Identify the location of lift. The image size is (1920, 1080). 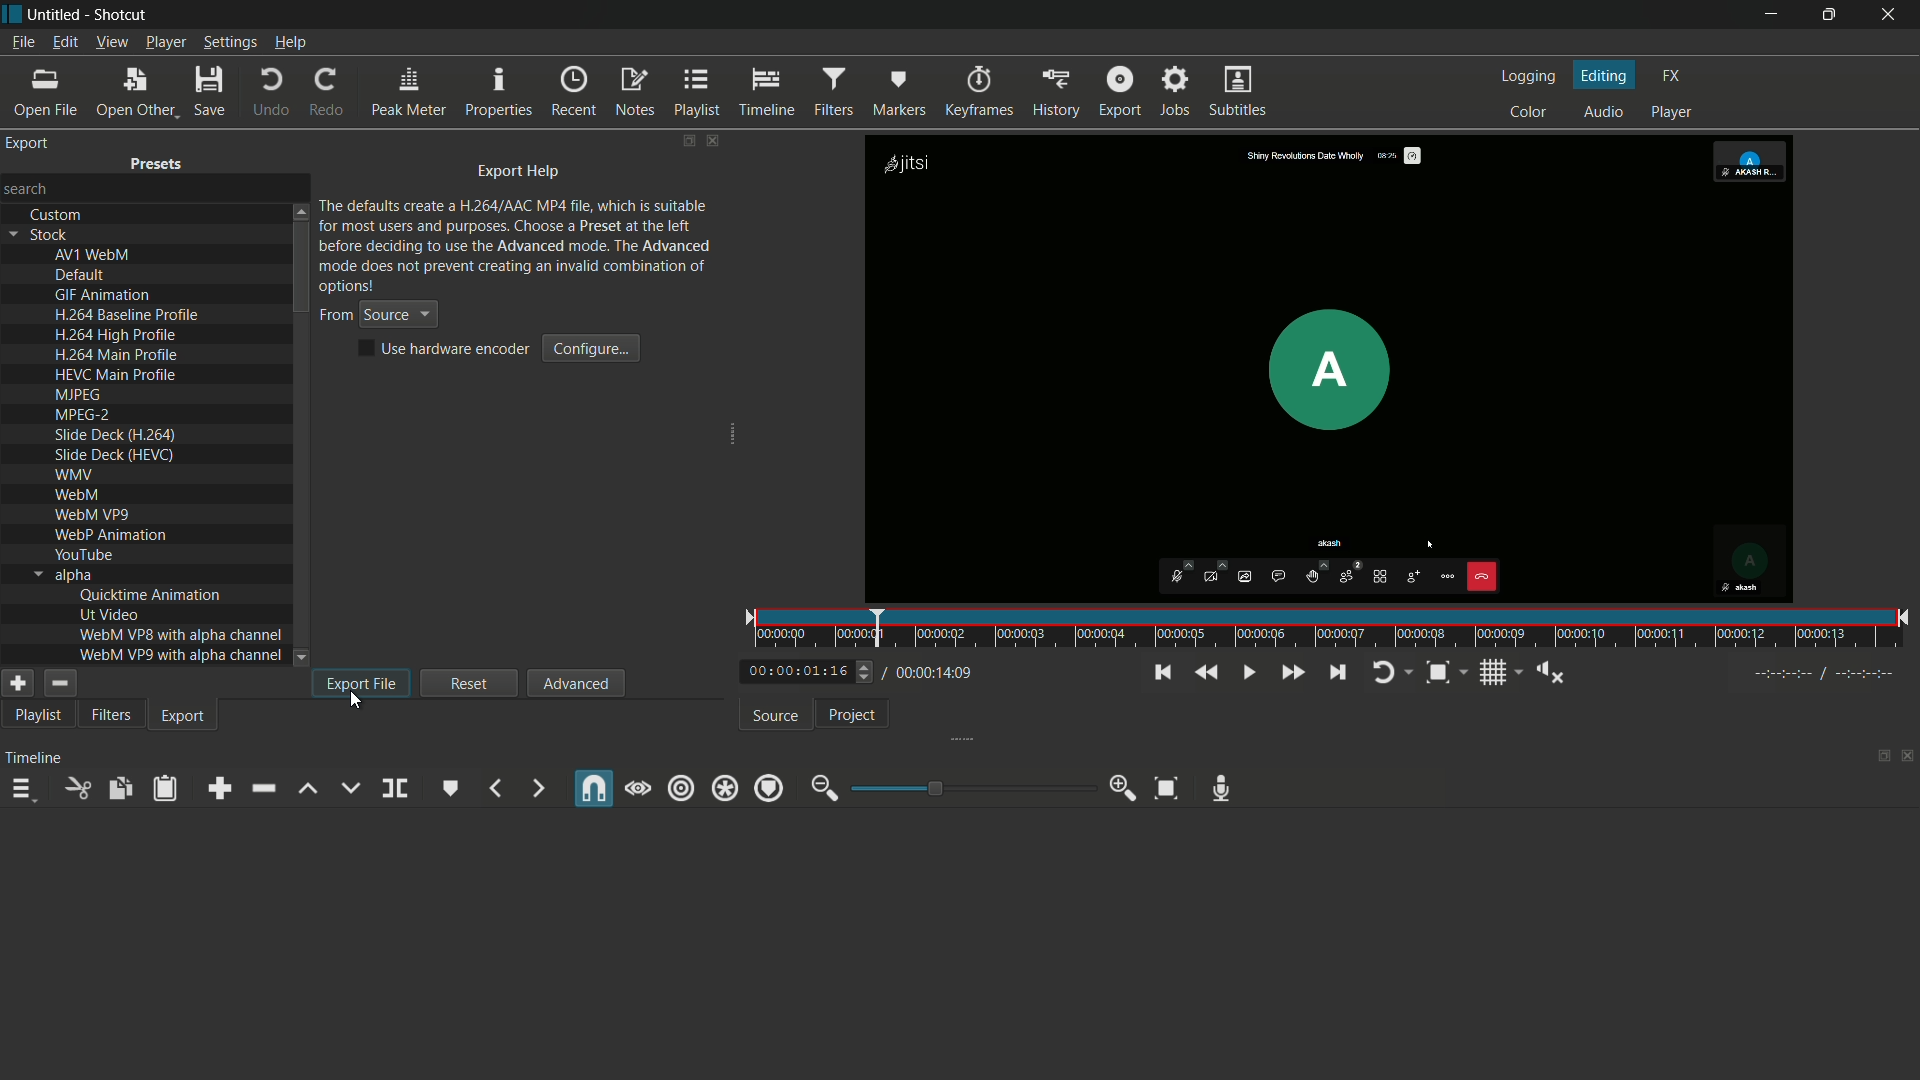
(309, 789).